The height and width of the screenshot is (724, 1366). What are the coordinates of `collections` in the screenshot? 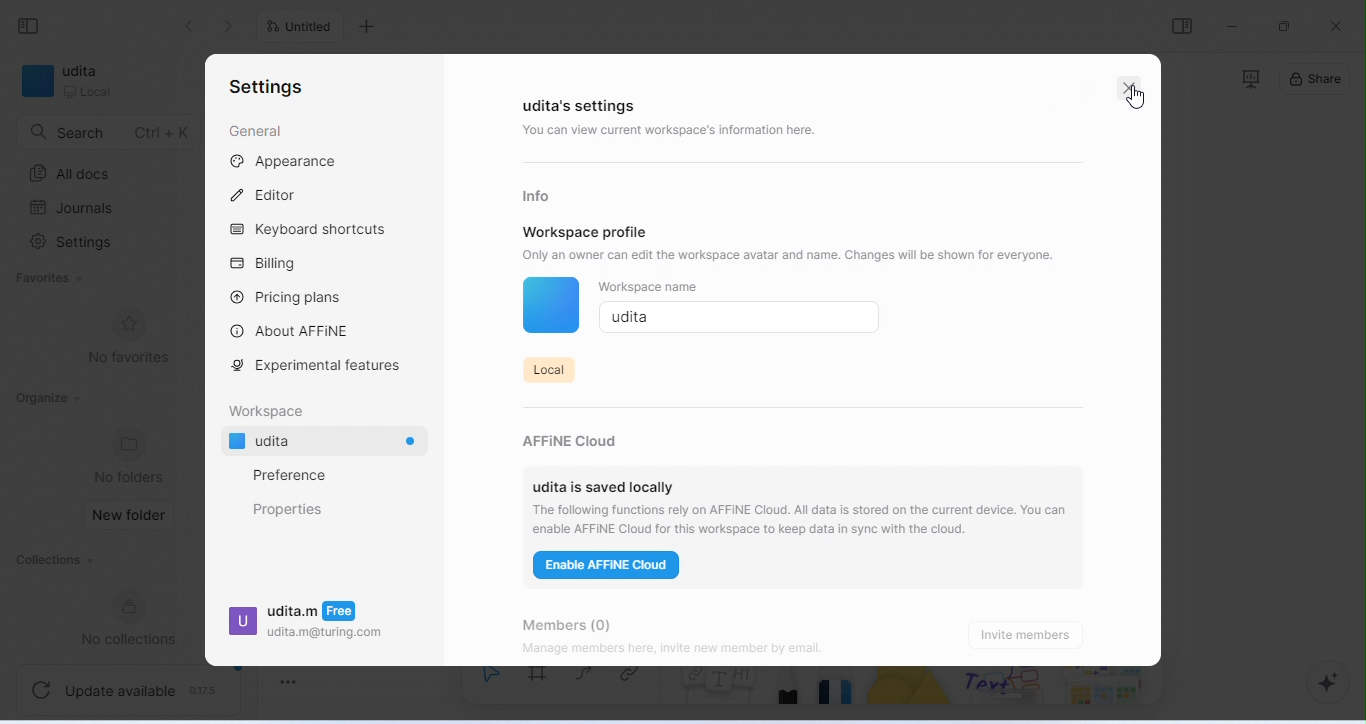 It's located at (53, 562).